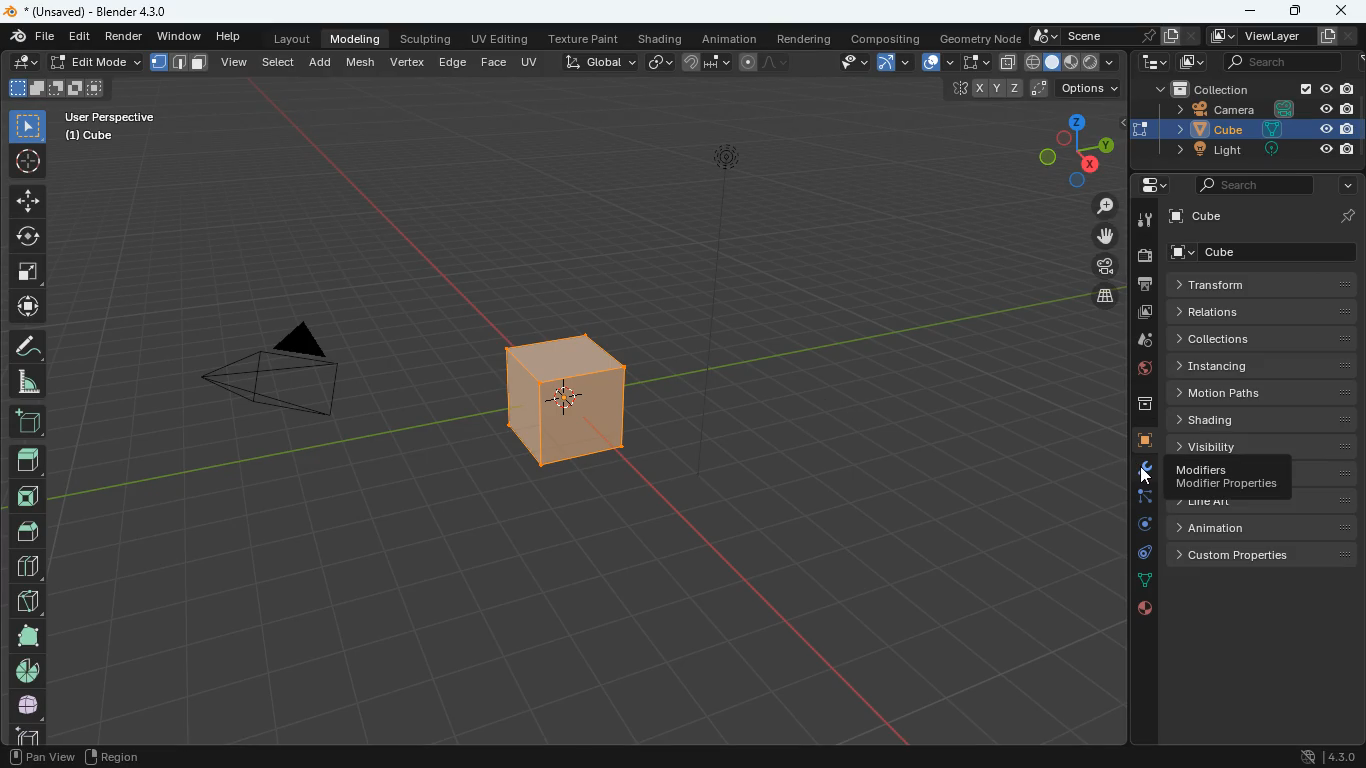 This screenshot has width=1366, height=768. What do you see at coordinates (1140, 286) in the screenshot?
I see `print` at bounding box center [1140, 286].